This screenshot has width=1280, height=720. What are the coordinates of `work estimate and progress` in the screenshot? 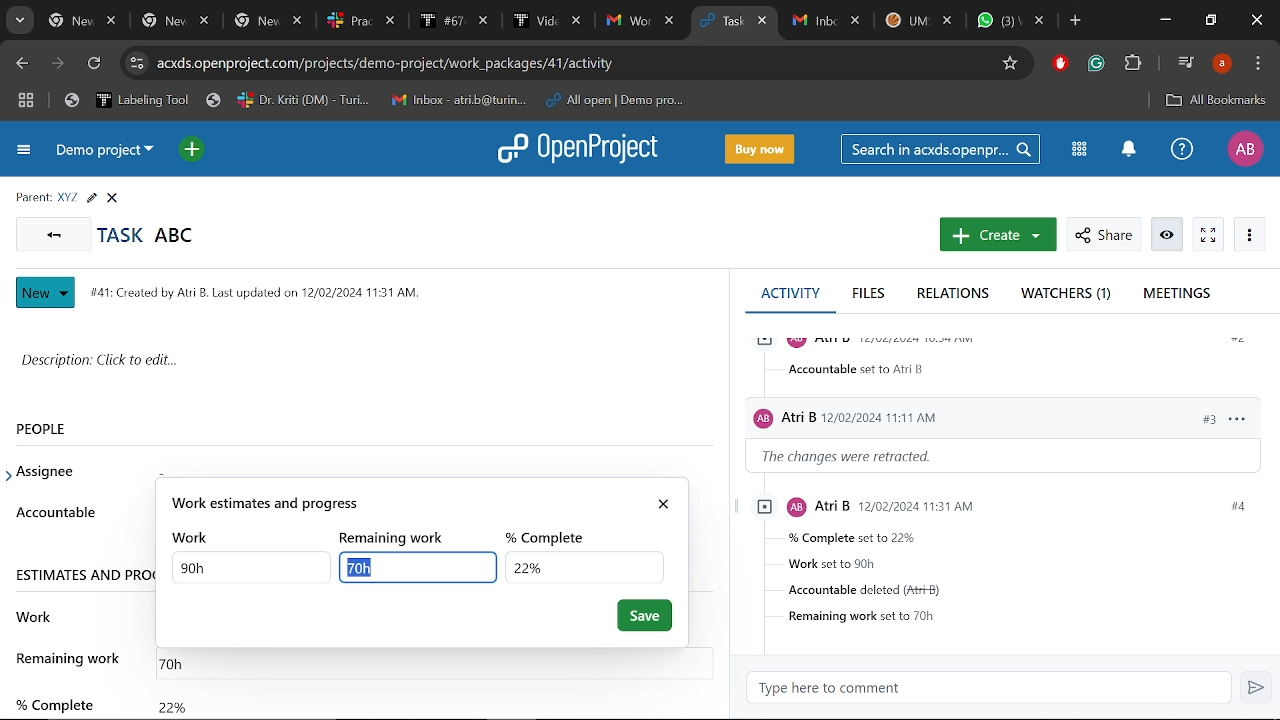 It's located at (403, 503).